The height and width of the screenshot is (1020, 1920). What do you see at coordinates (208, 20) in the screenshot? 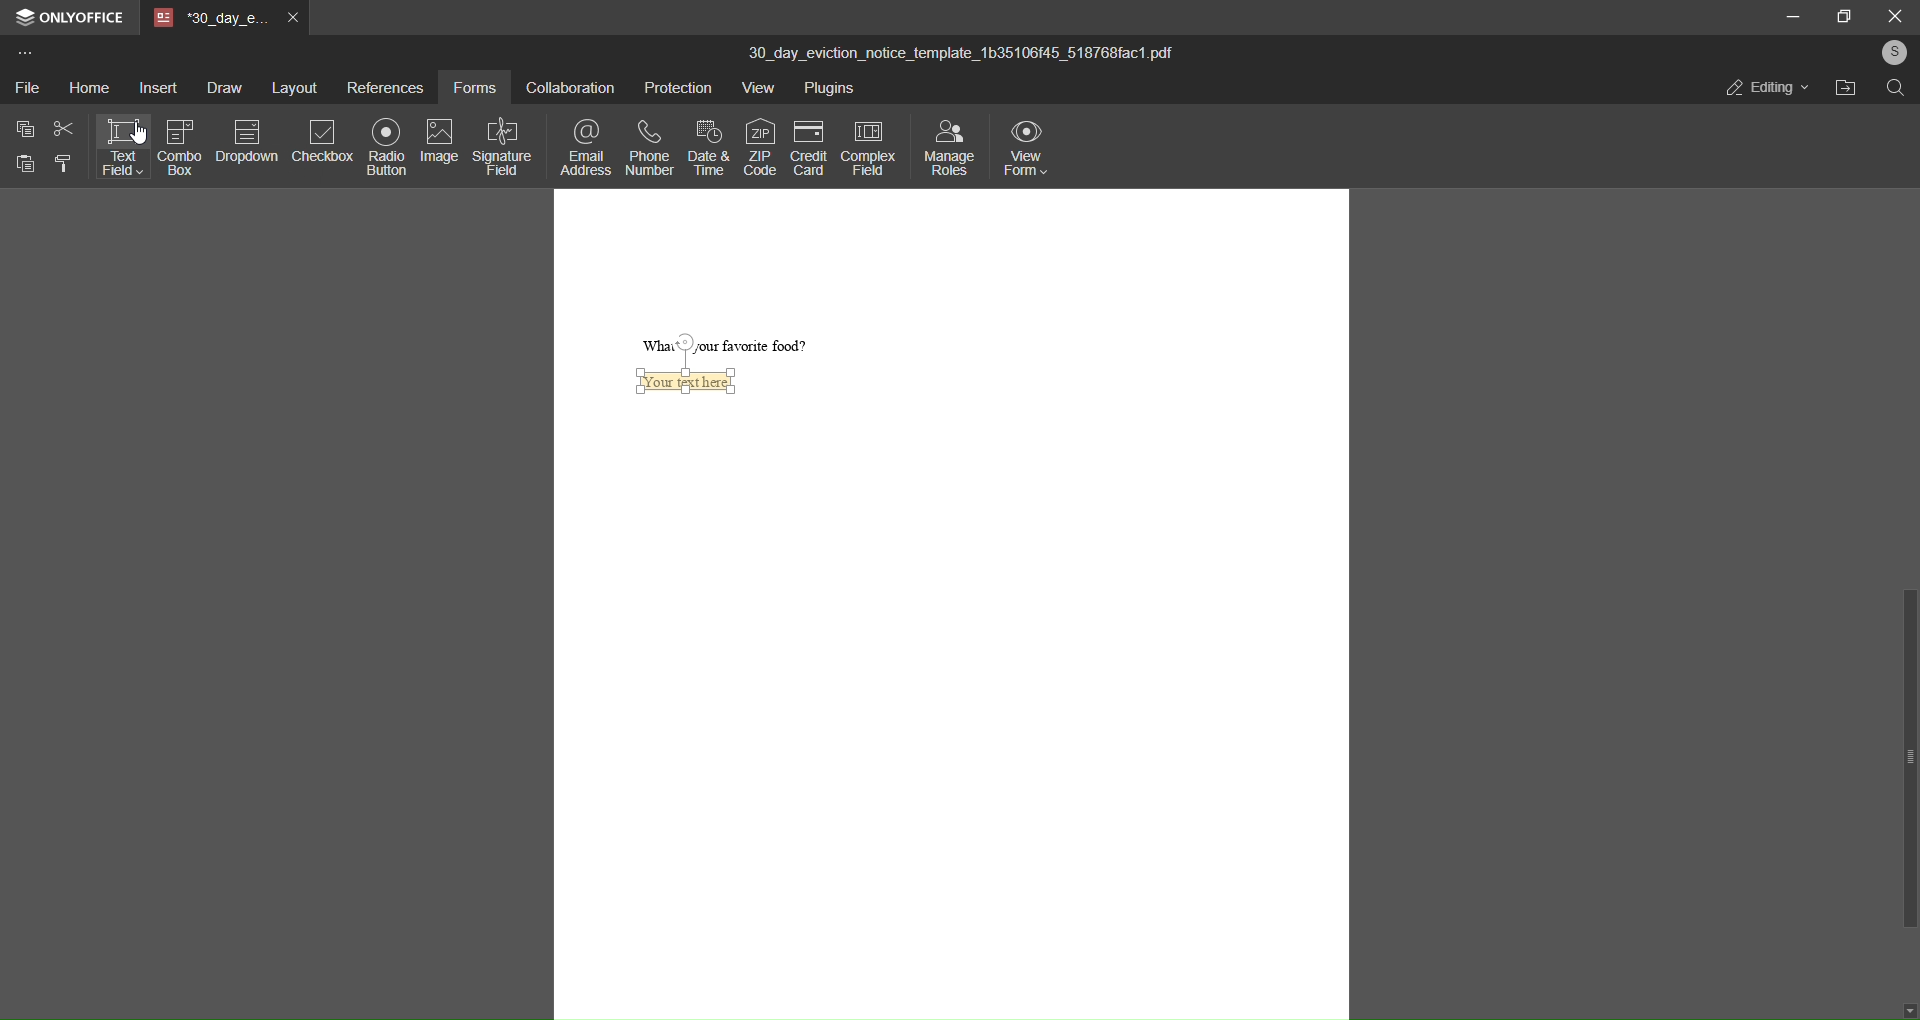
I see `tab name` at bounding box center [208, 20].